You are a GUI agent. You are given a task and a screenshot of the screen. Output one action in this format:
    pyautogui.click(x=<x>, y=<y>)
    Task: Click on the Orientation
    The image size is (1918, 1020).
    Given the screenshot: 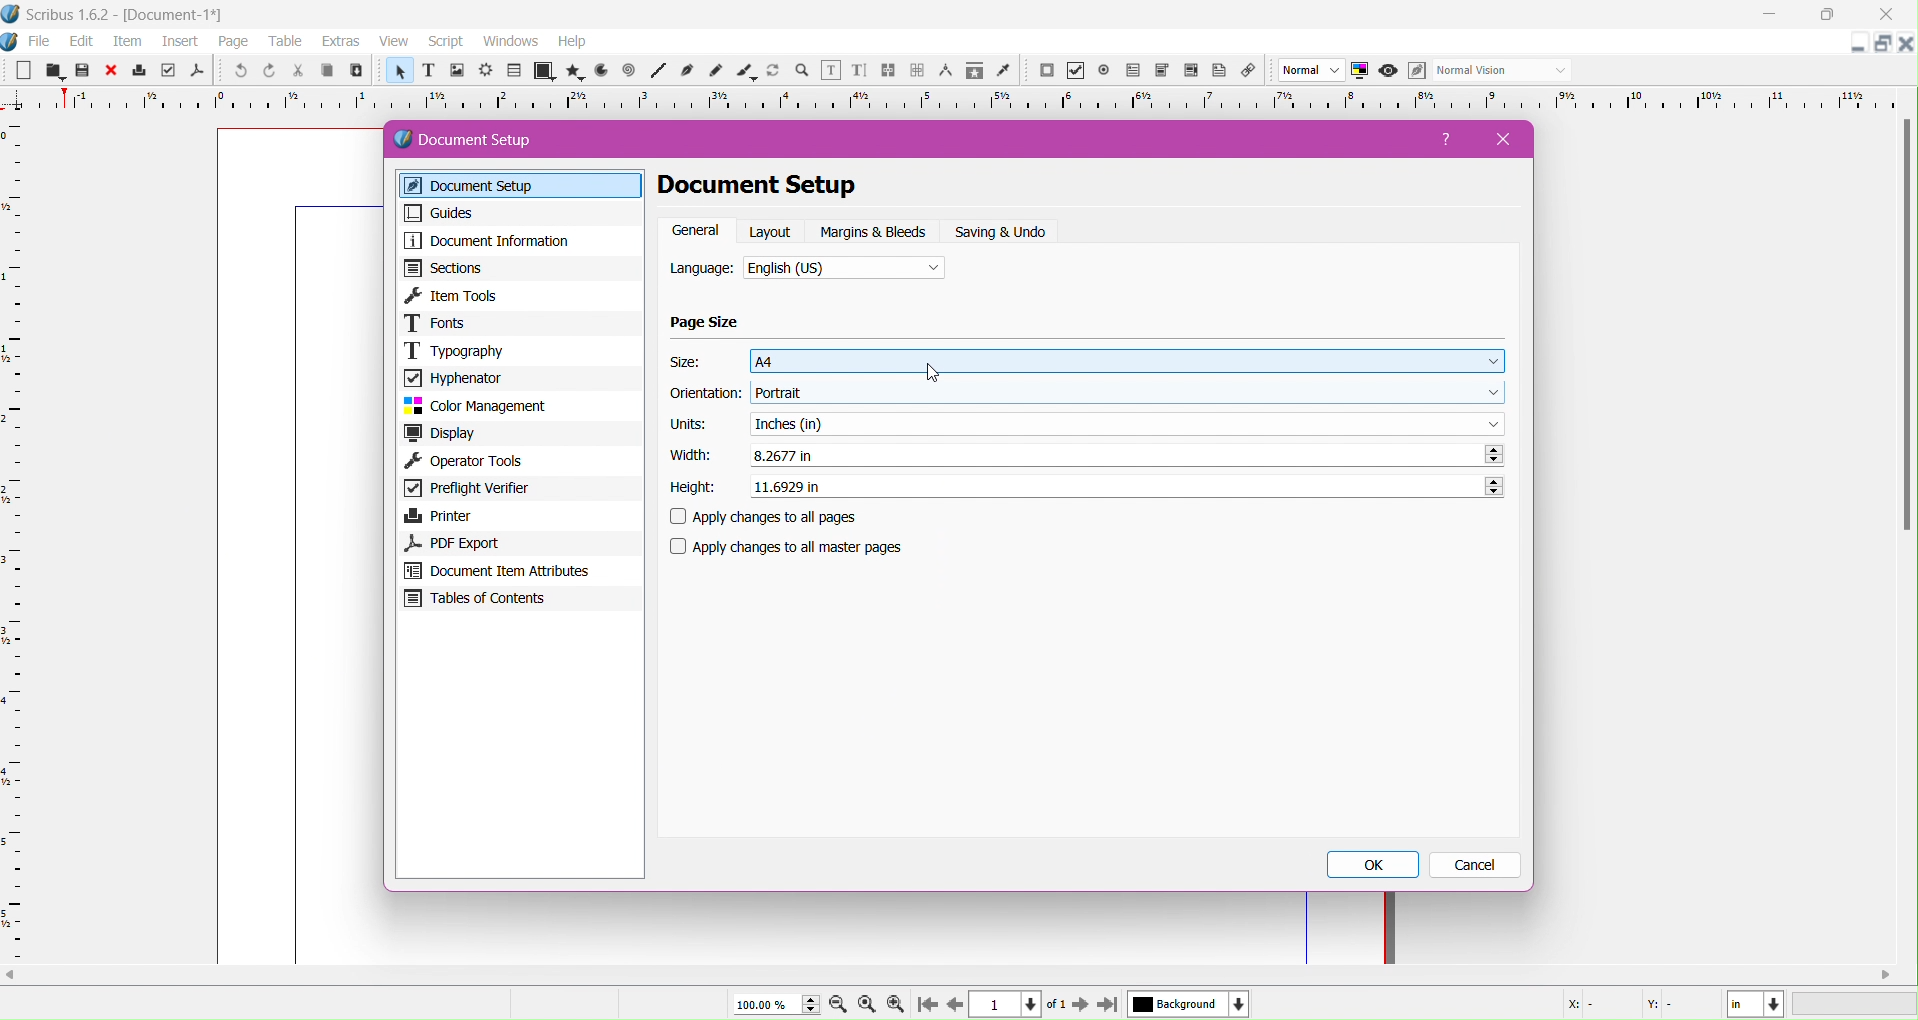 What is the action you would take?
    pyautogui.click(x=706, y=395)
    